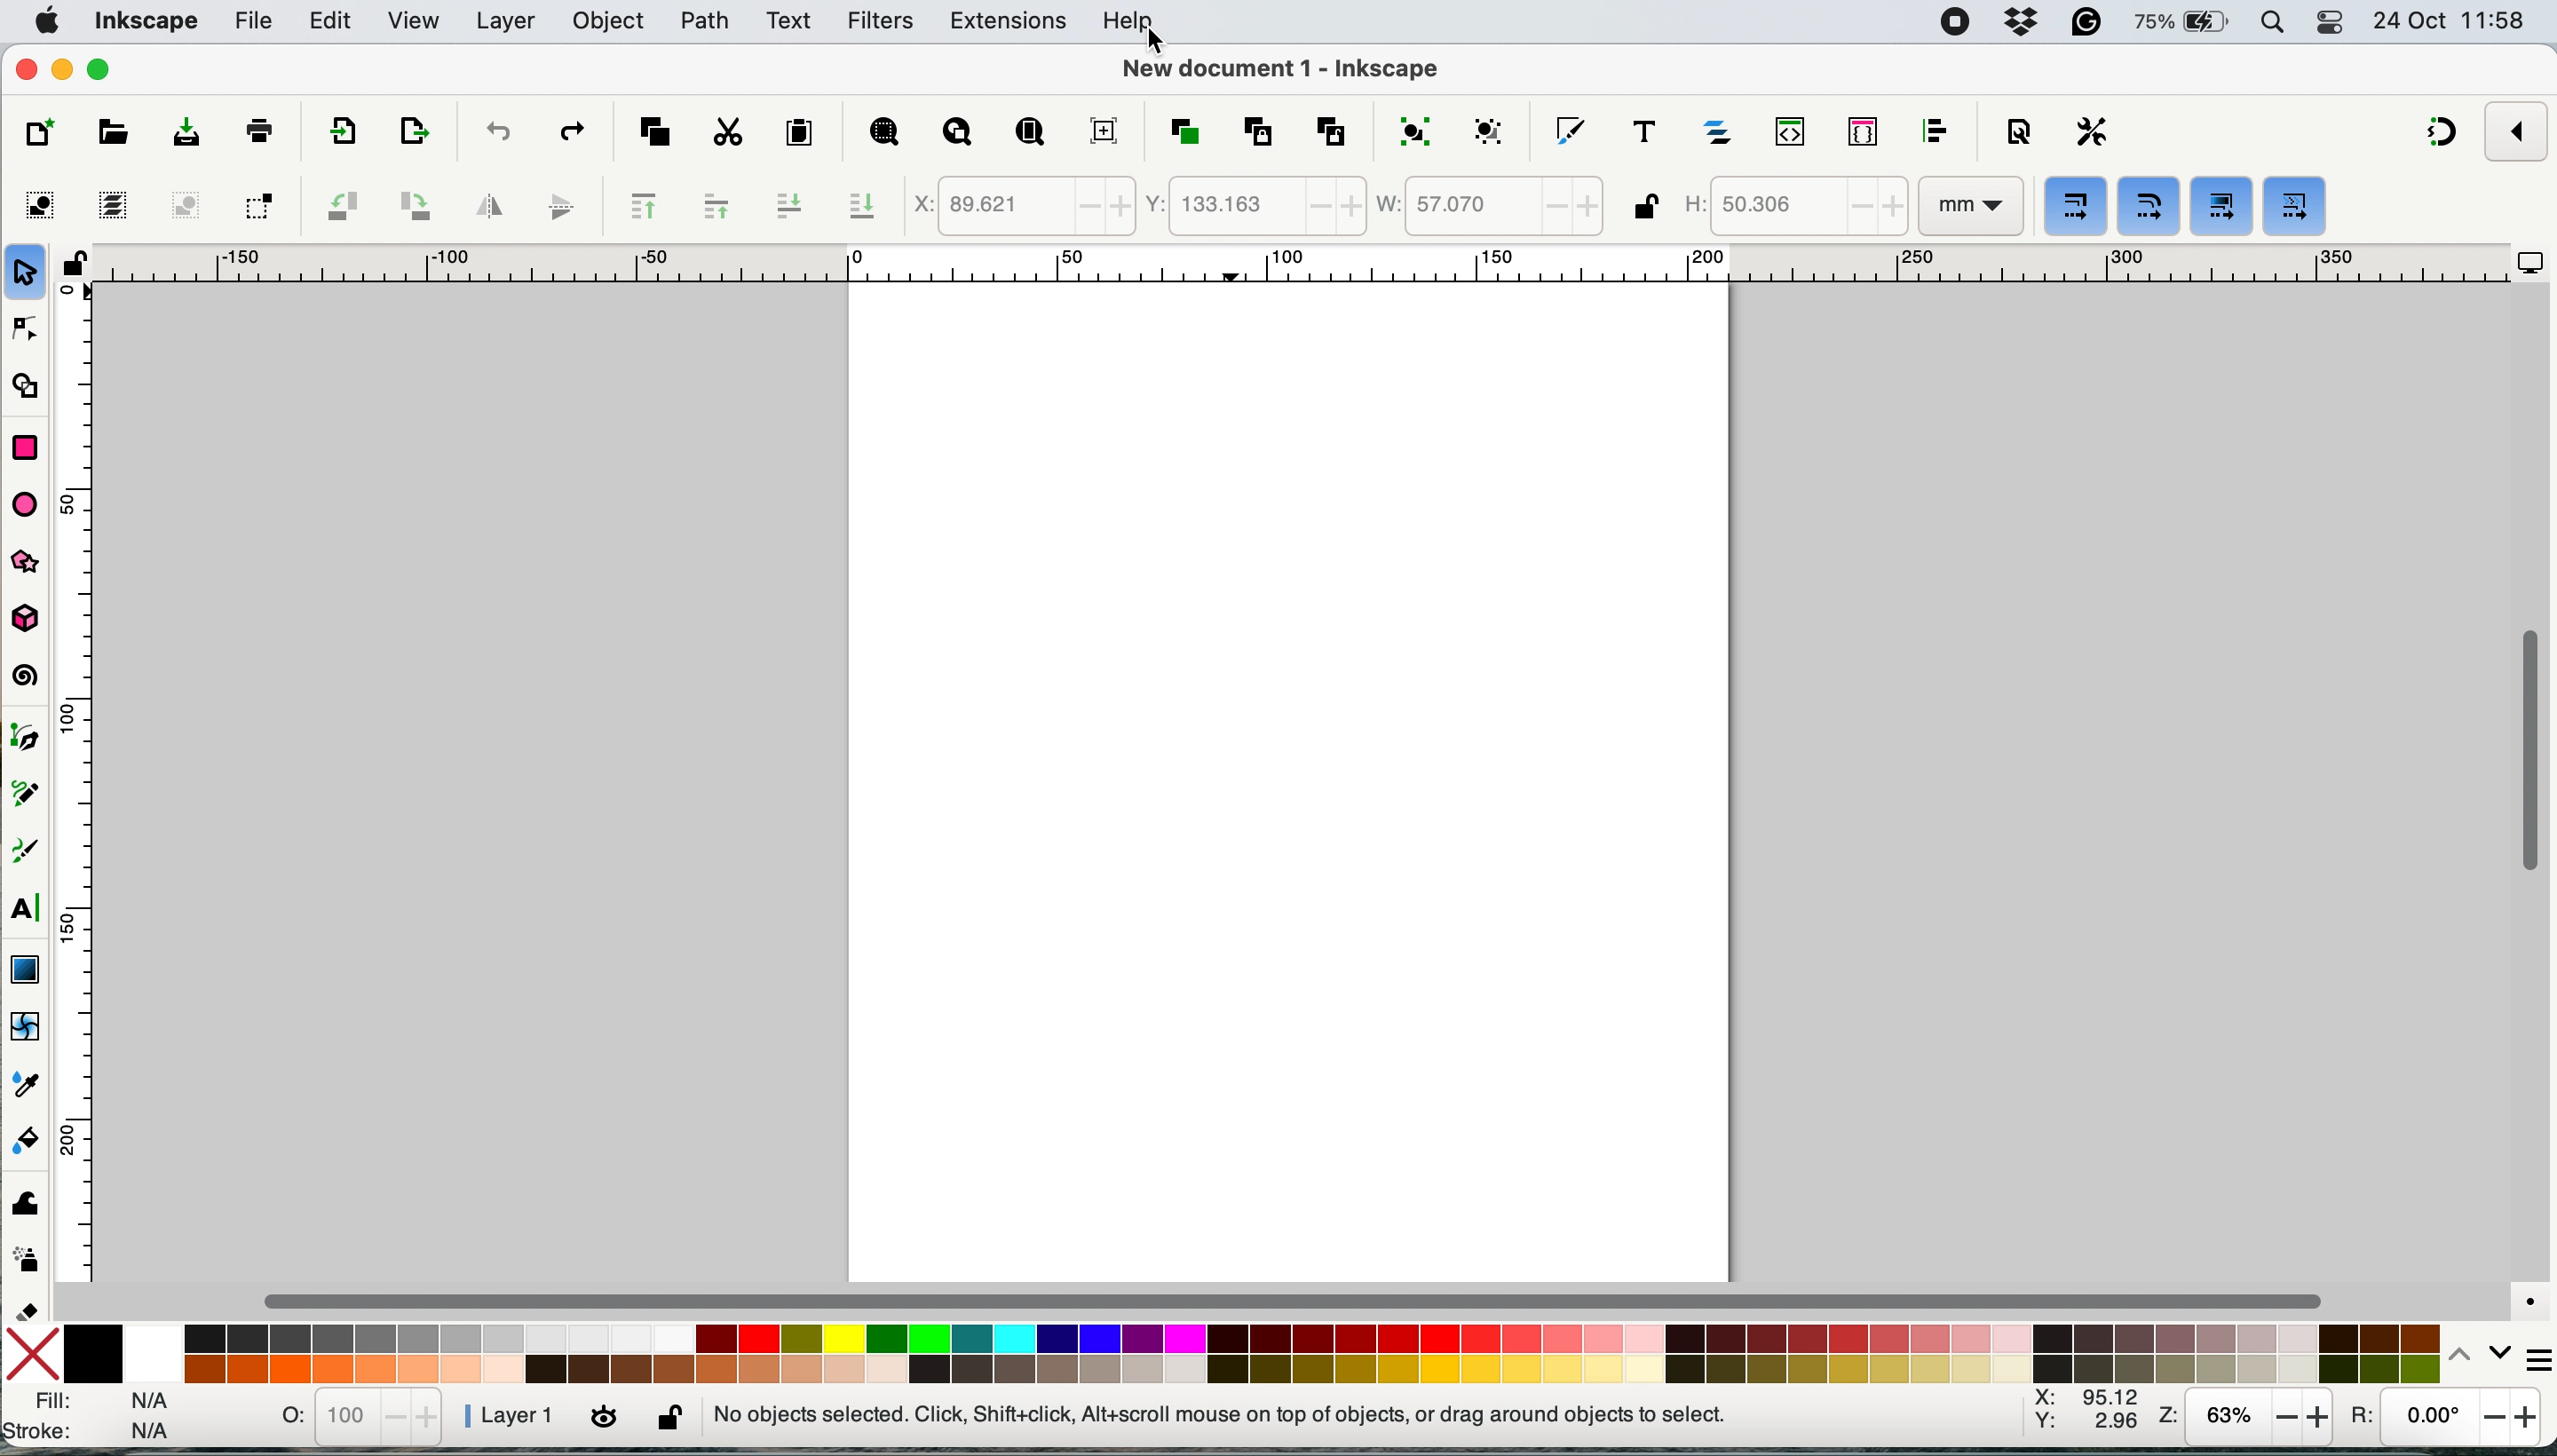 The image size is (2557, 1456). I want to click on when scaling rectangles scale the radii of rounded corners, so click(2151, 207).